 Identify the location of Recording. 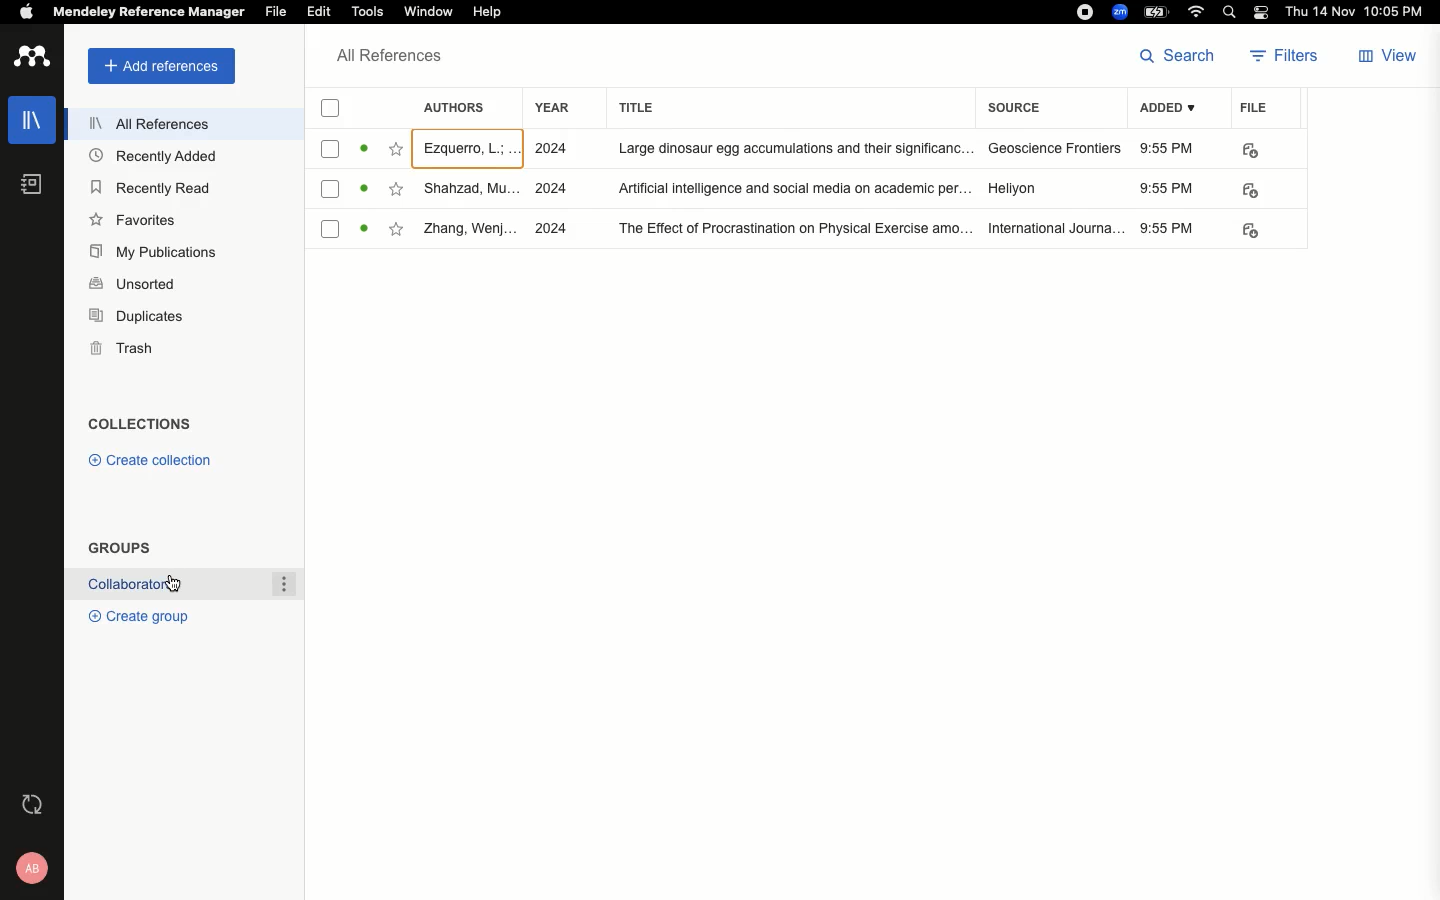
(1085, 12).